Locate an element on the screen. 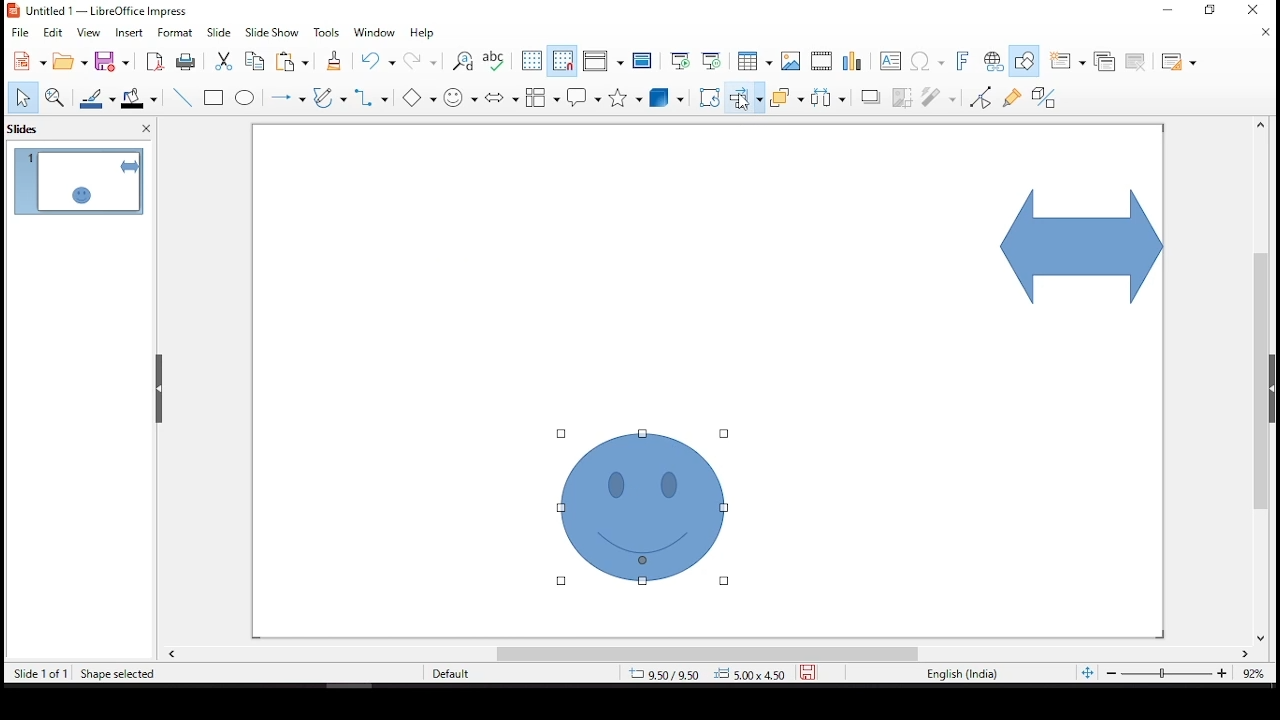  shadow is located at coordinates (867, 98).